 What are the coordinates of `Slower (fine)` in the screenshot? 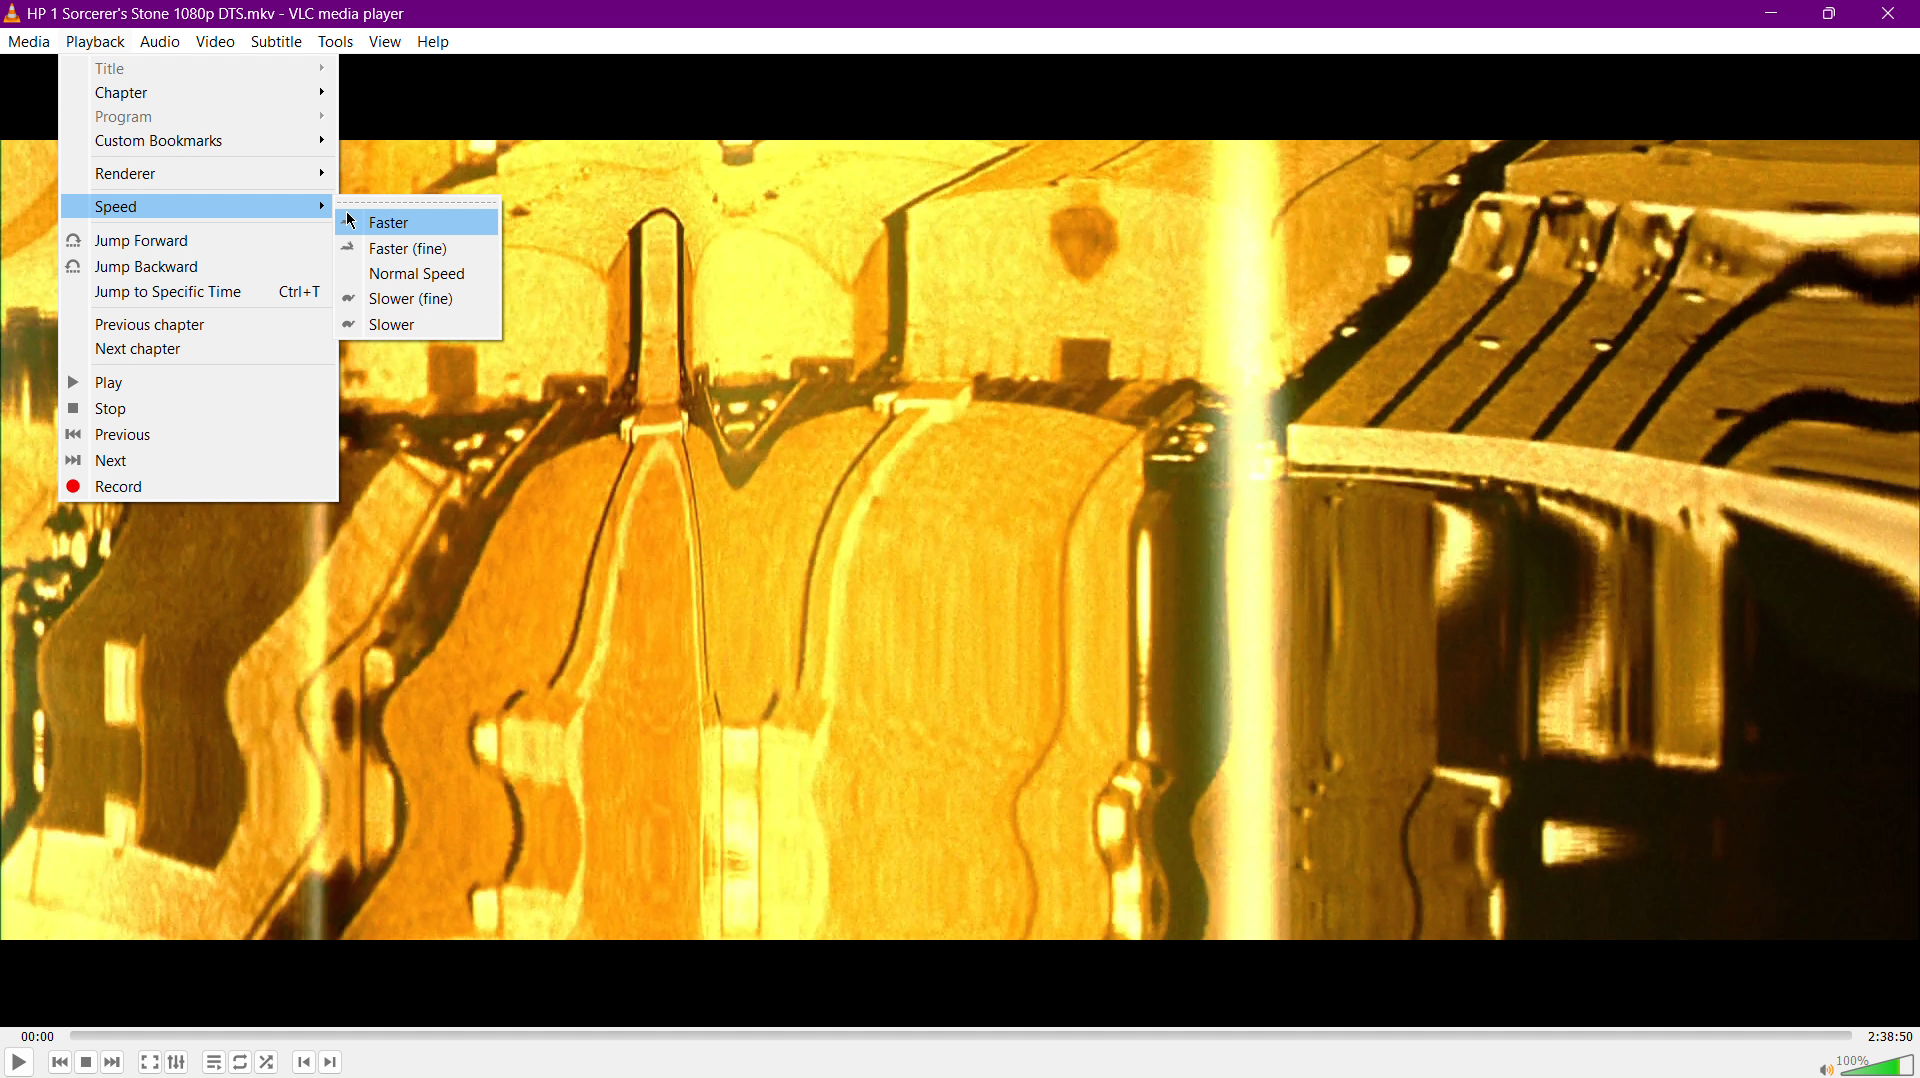 It's located at (406, 299).